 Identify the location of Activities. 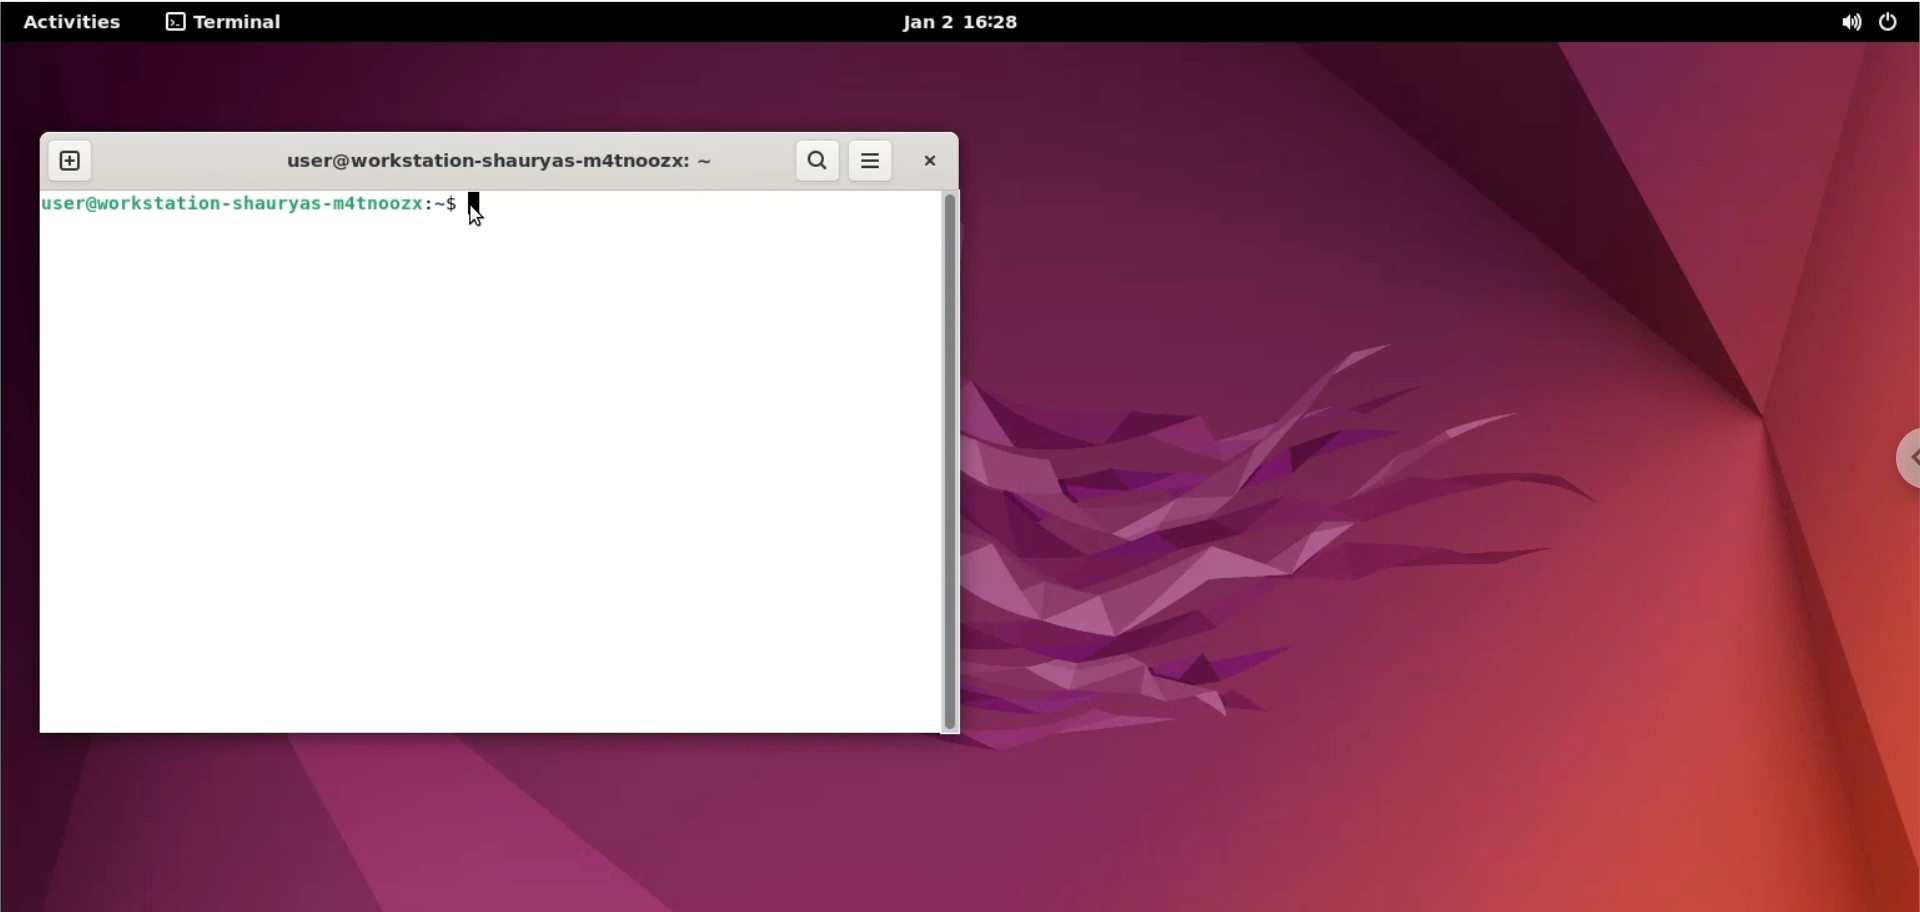
(75, 24).